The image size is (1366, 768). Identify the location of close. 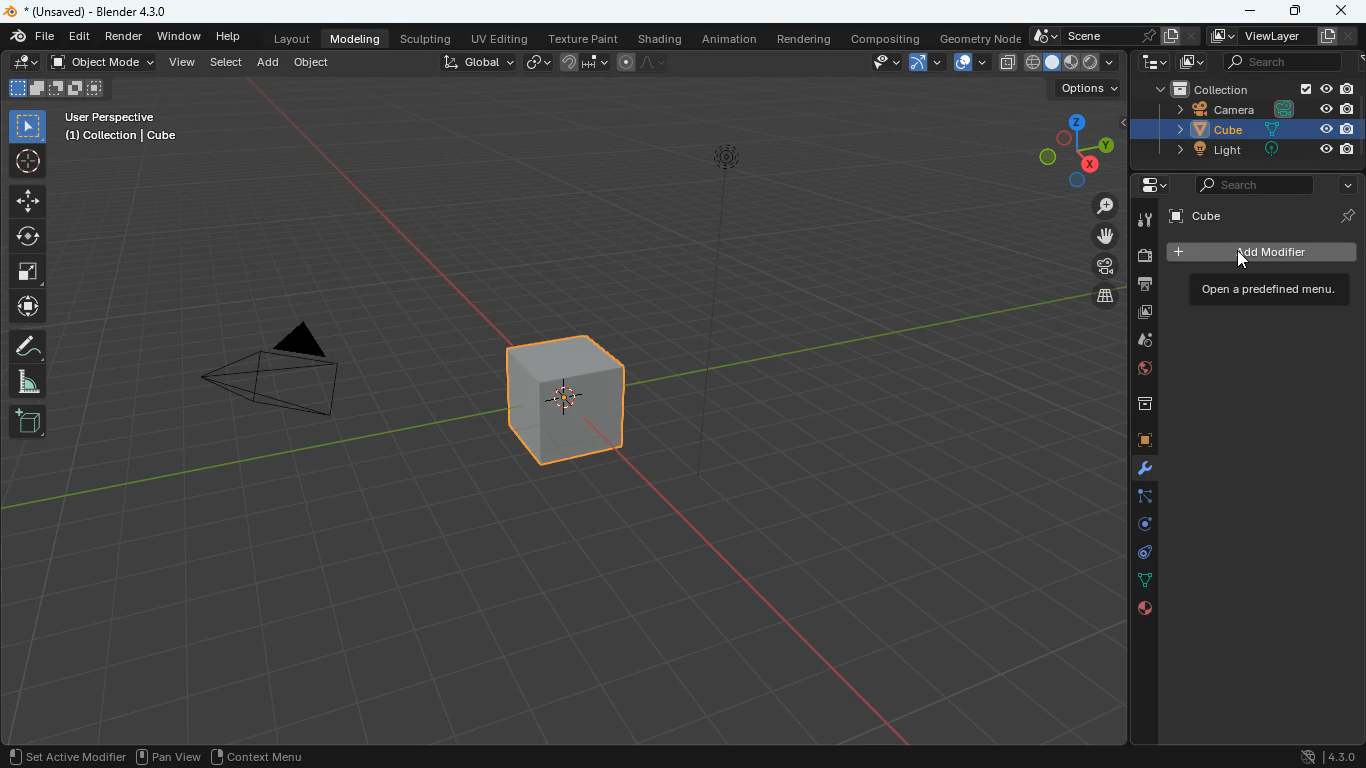
(1344, 10).